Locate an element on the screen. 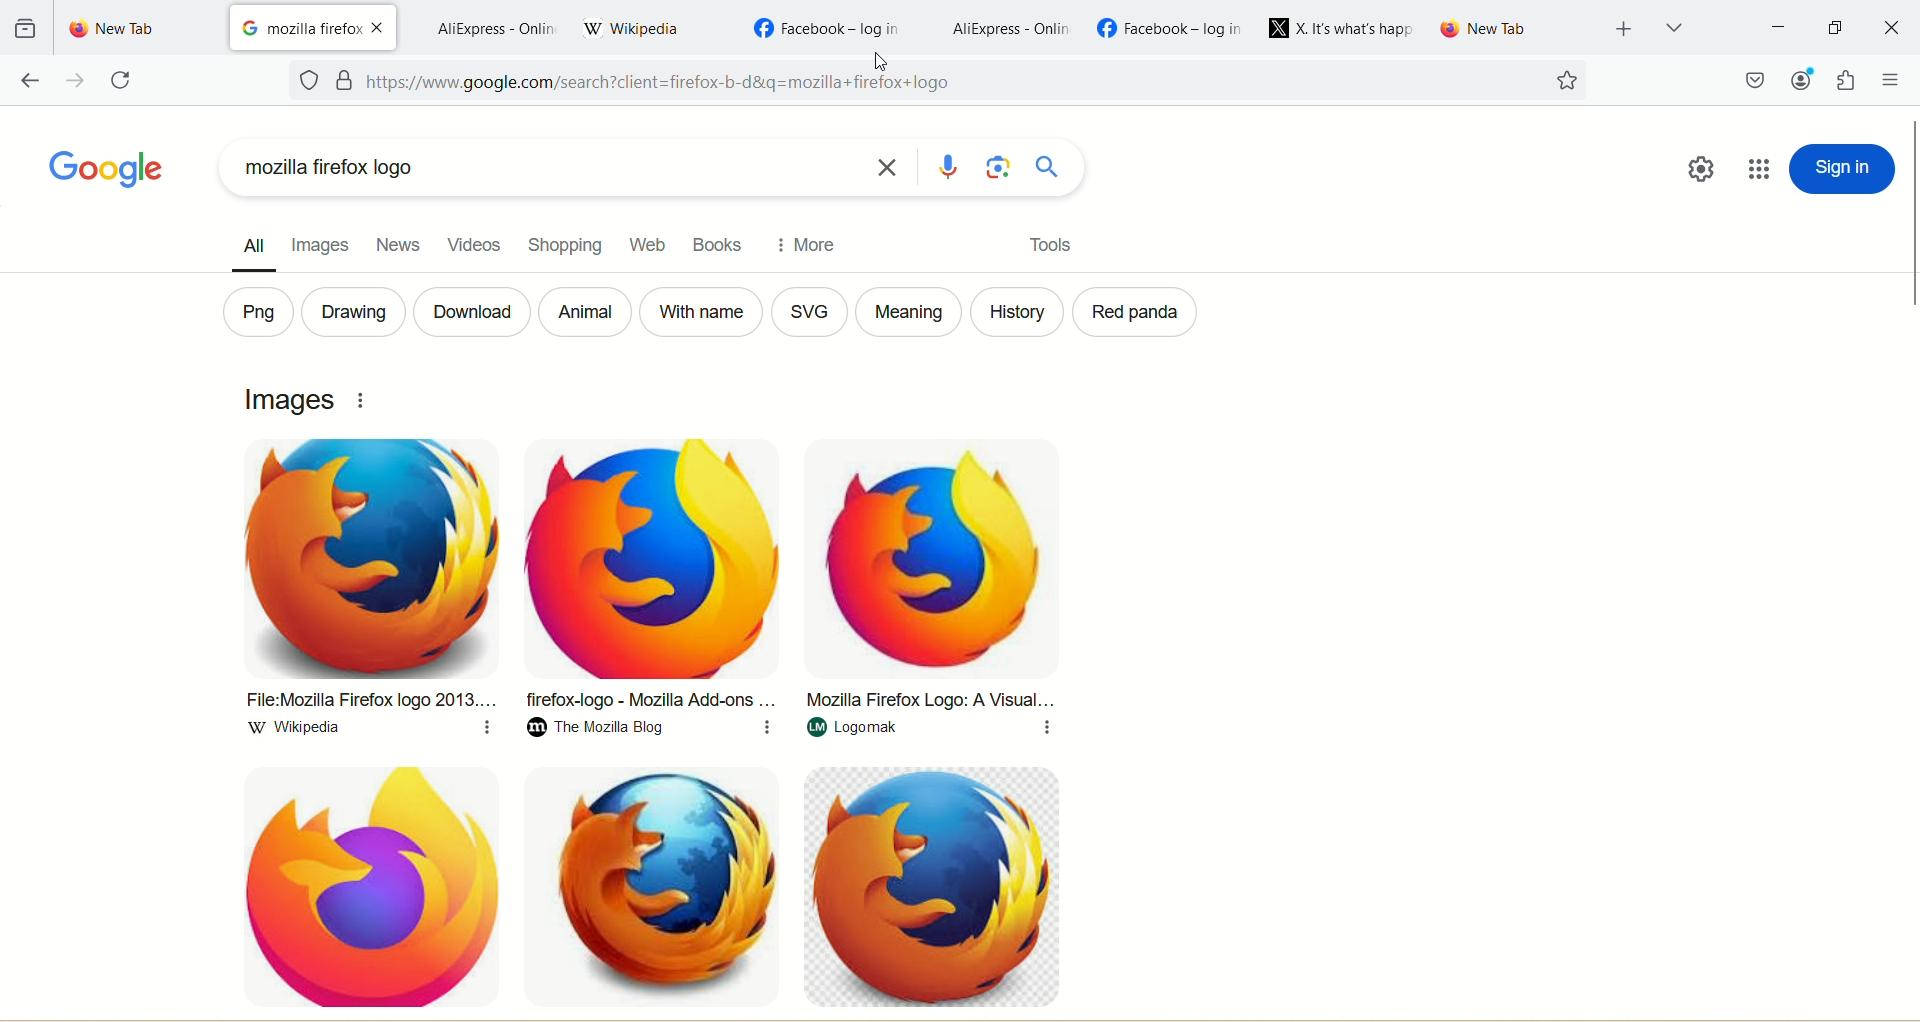 This screenshot has width=1920, height=1022. site information is located at coordinates (347, 80).